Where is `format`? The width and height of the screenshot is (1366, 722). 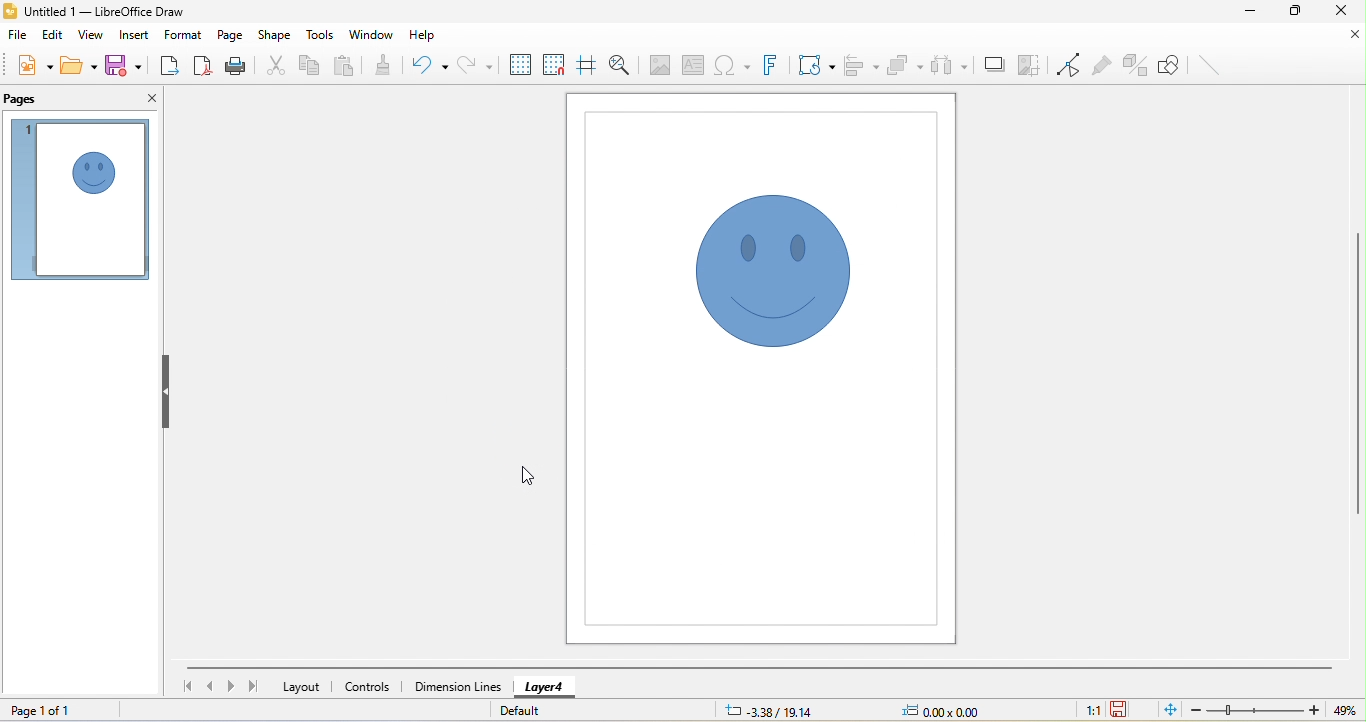 format is located at coordinates (184, 35).